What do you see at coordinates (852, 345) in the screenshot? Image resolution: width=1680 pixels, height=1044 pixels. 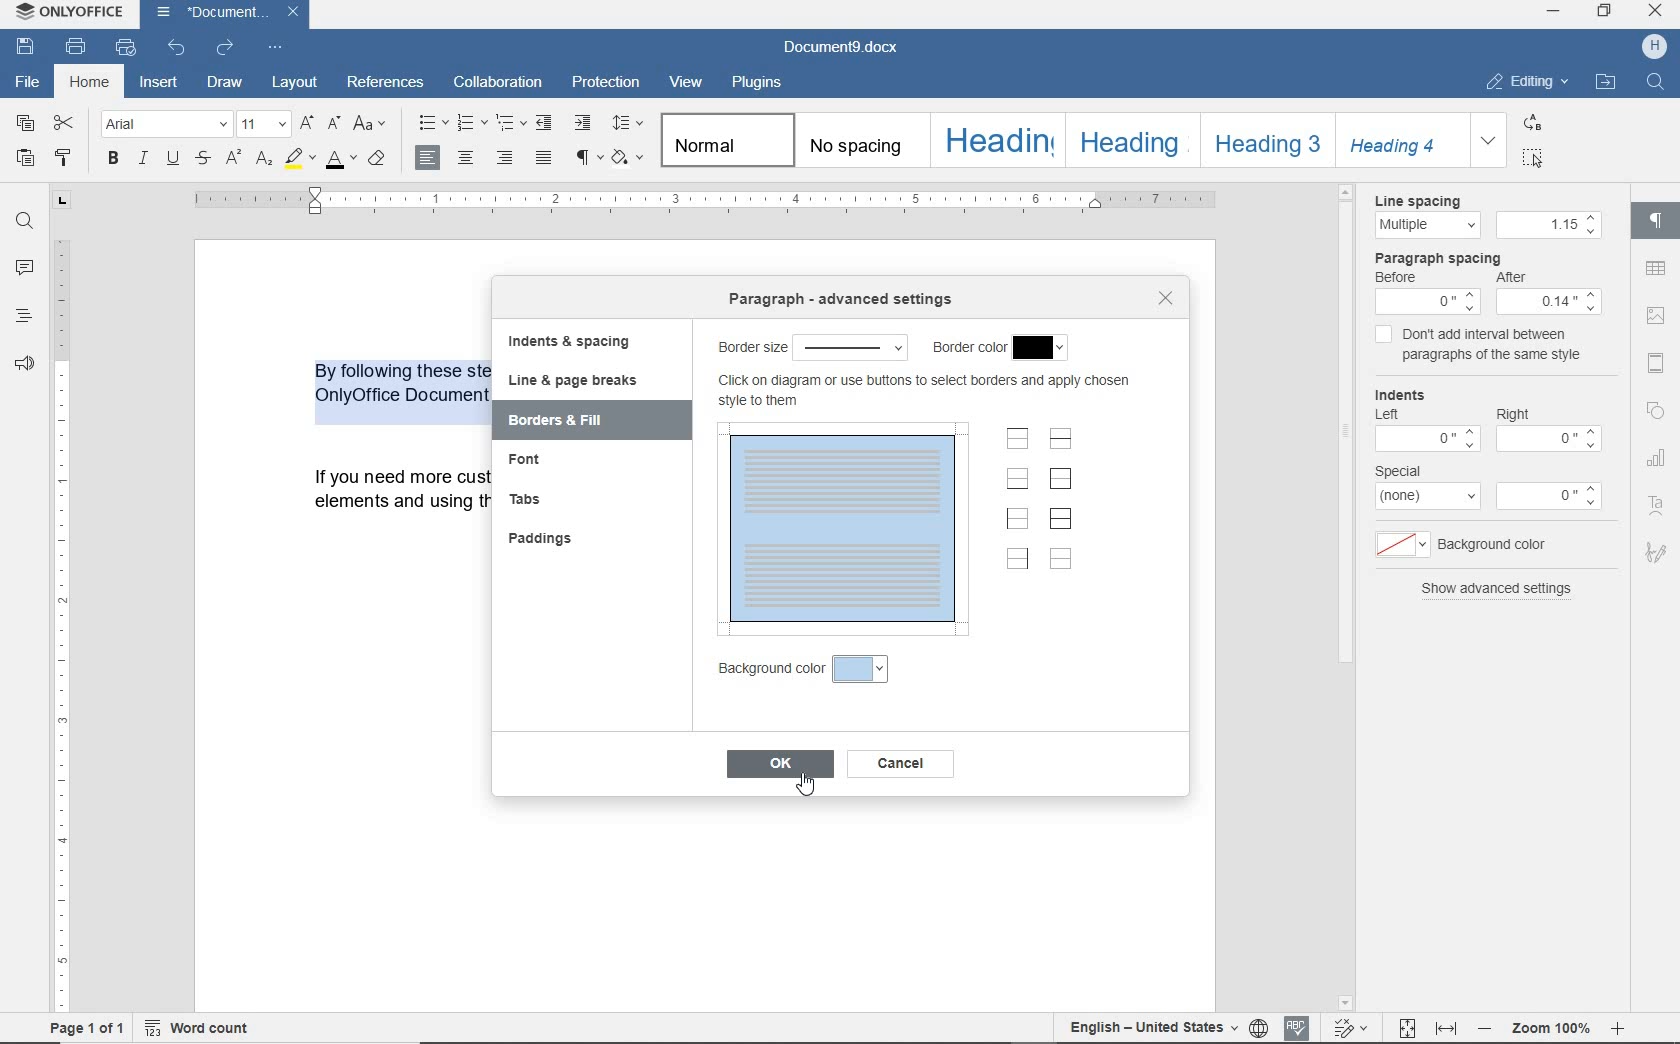 I see `select` at bounding box center [852, 345].